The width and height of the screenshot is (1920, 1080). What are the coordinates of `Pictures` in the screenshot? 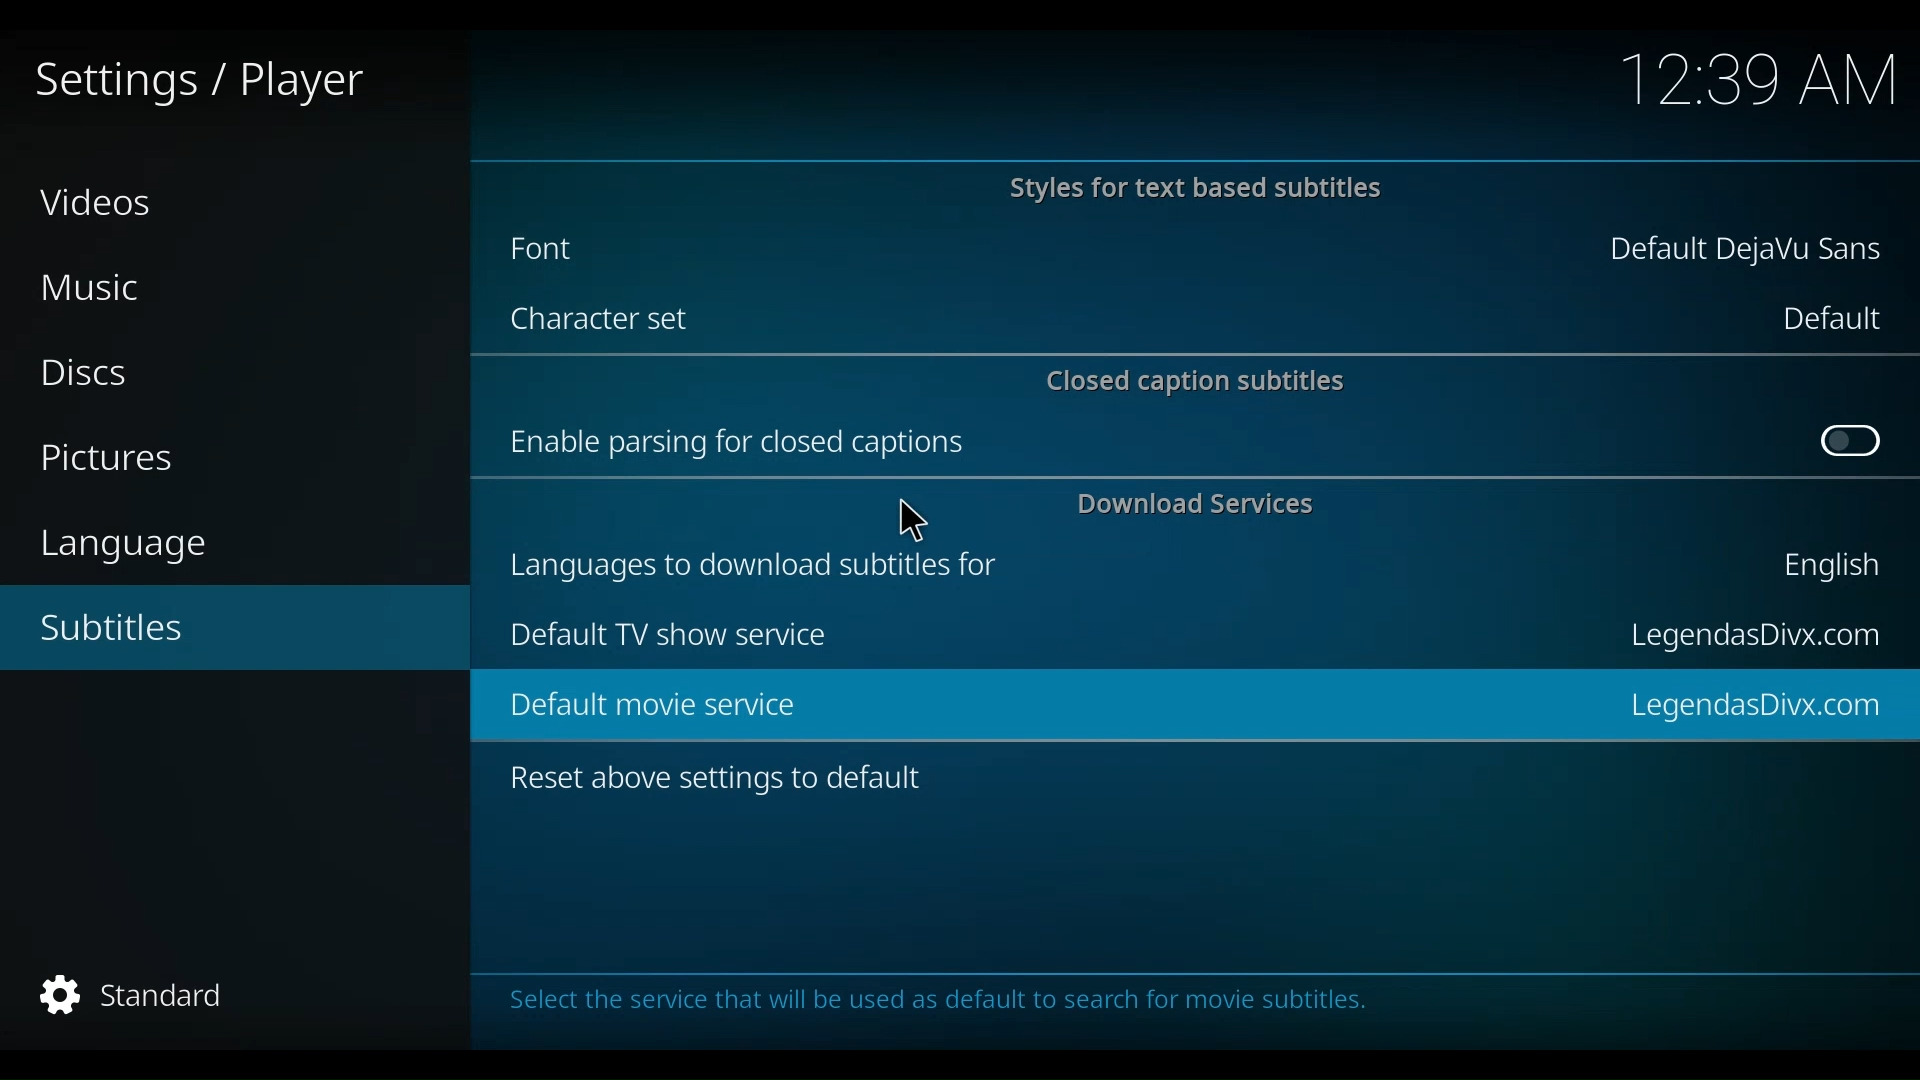 It's located at (116, 460).